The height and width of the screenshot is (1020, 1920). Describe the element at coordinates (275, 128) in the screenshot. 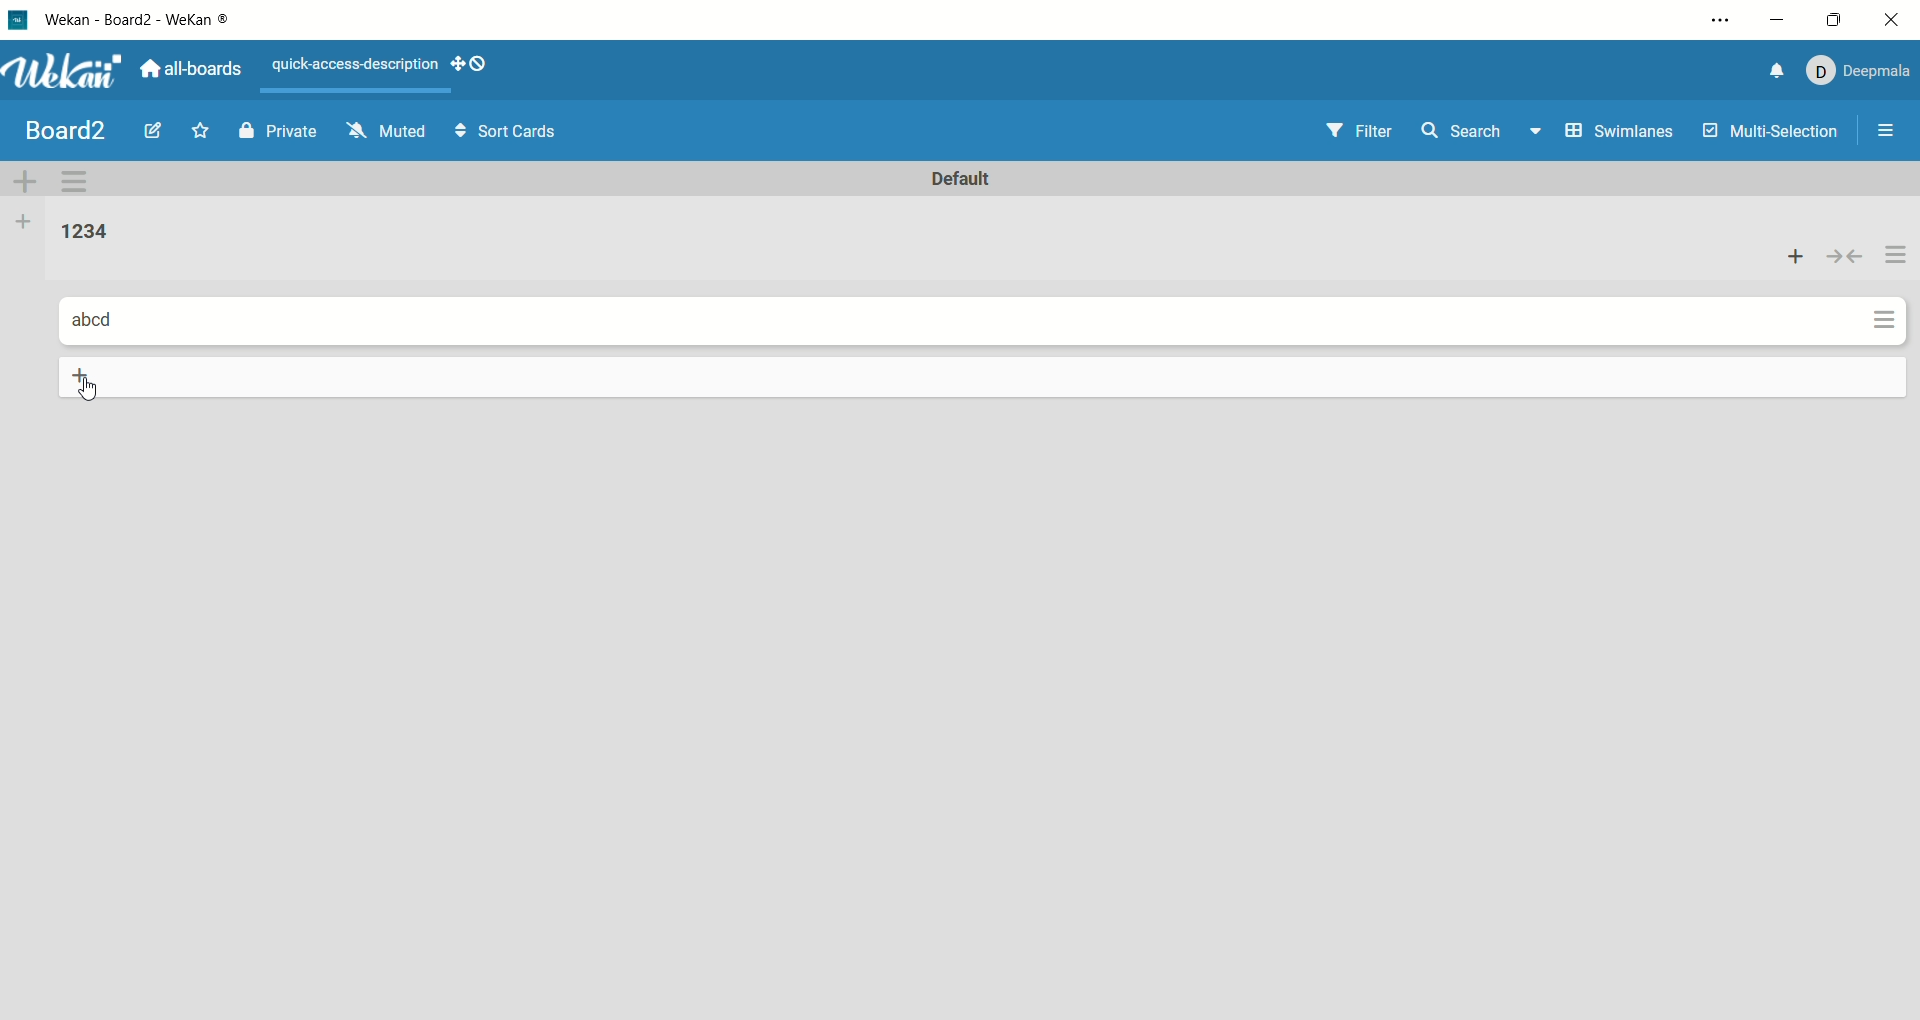

I see `private` at that location.